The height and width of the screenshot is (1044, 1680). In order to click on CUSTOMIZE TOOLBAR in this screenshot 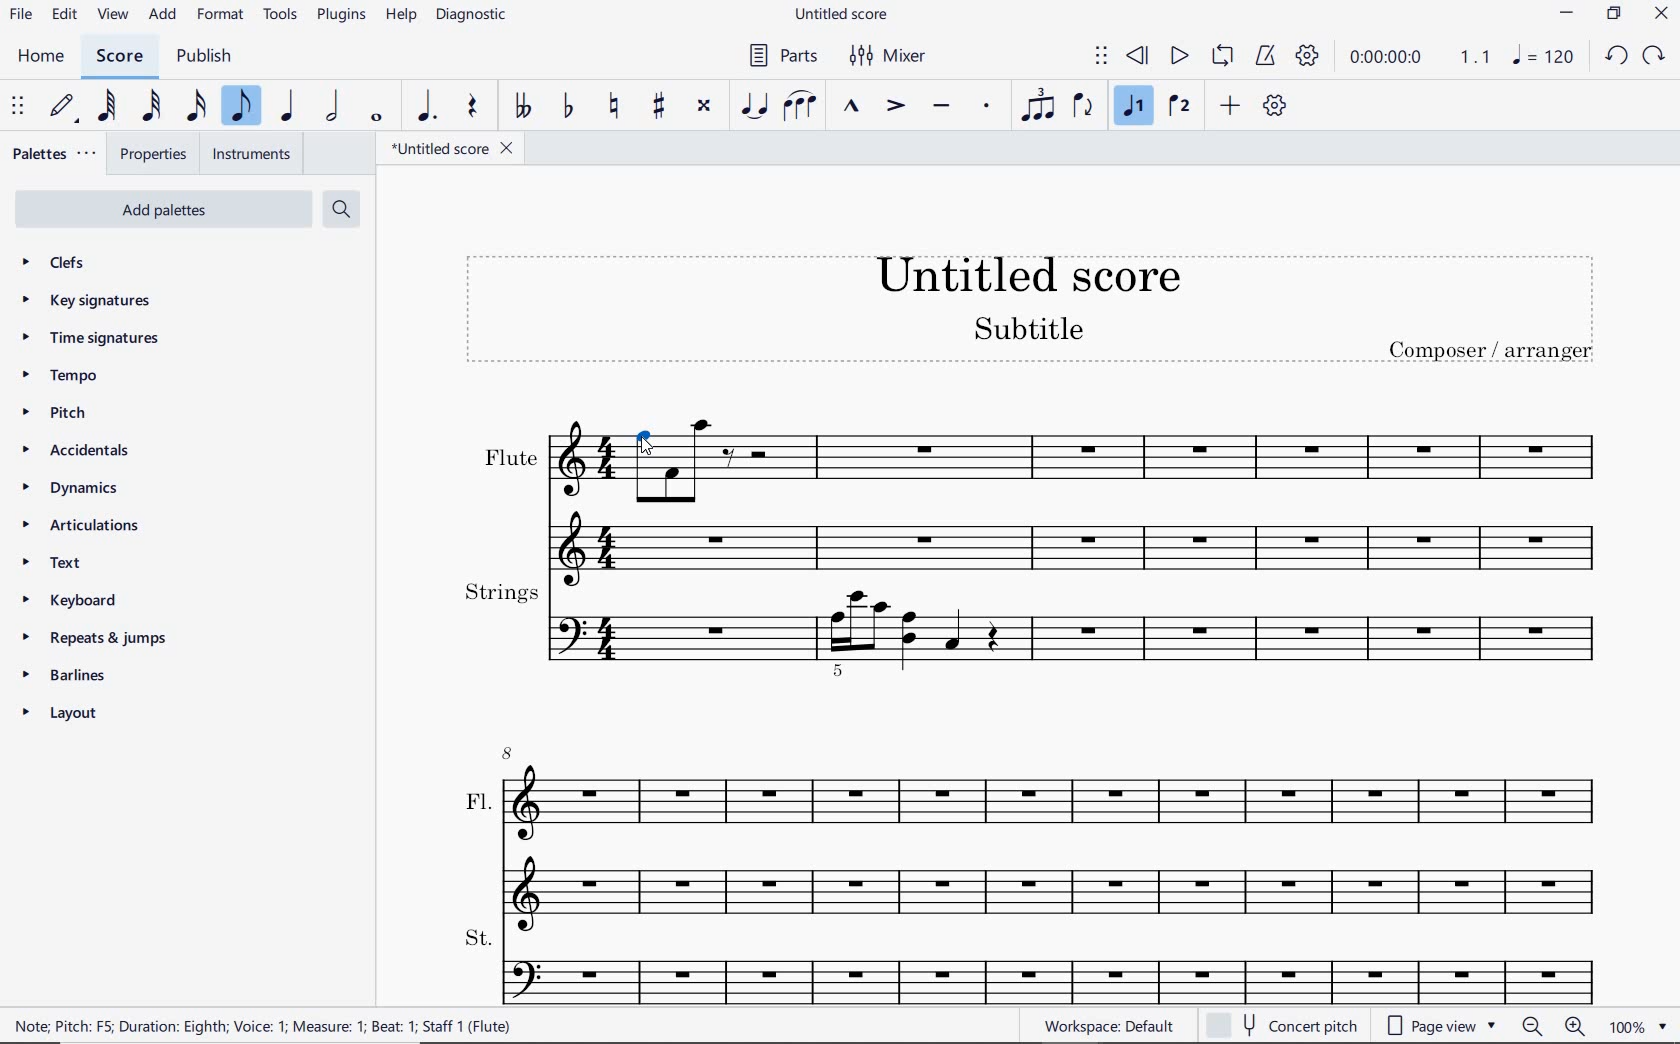, I will do `click(1278, 106)`.